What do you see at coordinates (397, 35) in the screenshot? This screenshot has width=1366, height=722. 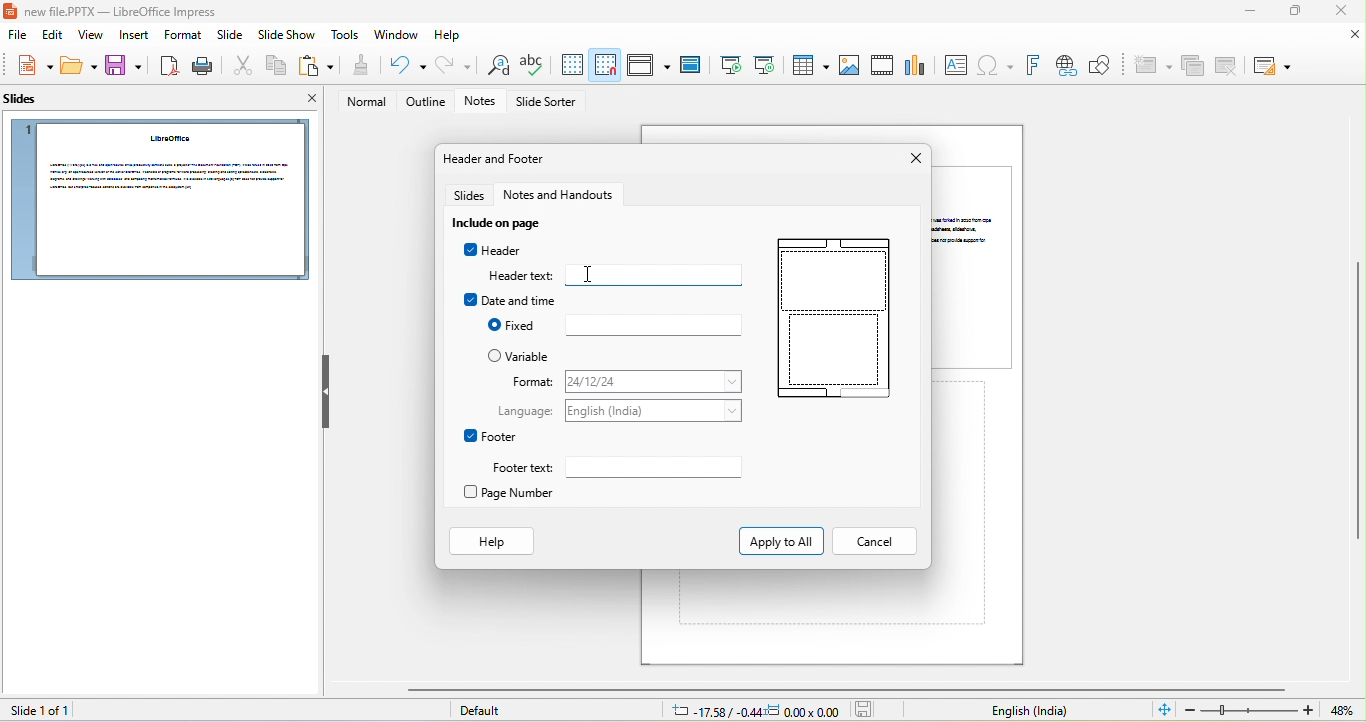 I see `window` at bounding box center [397, 35].